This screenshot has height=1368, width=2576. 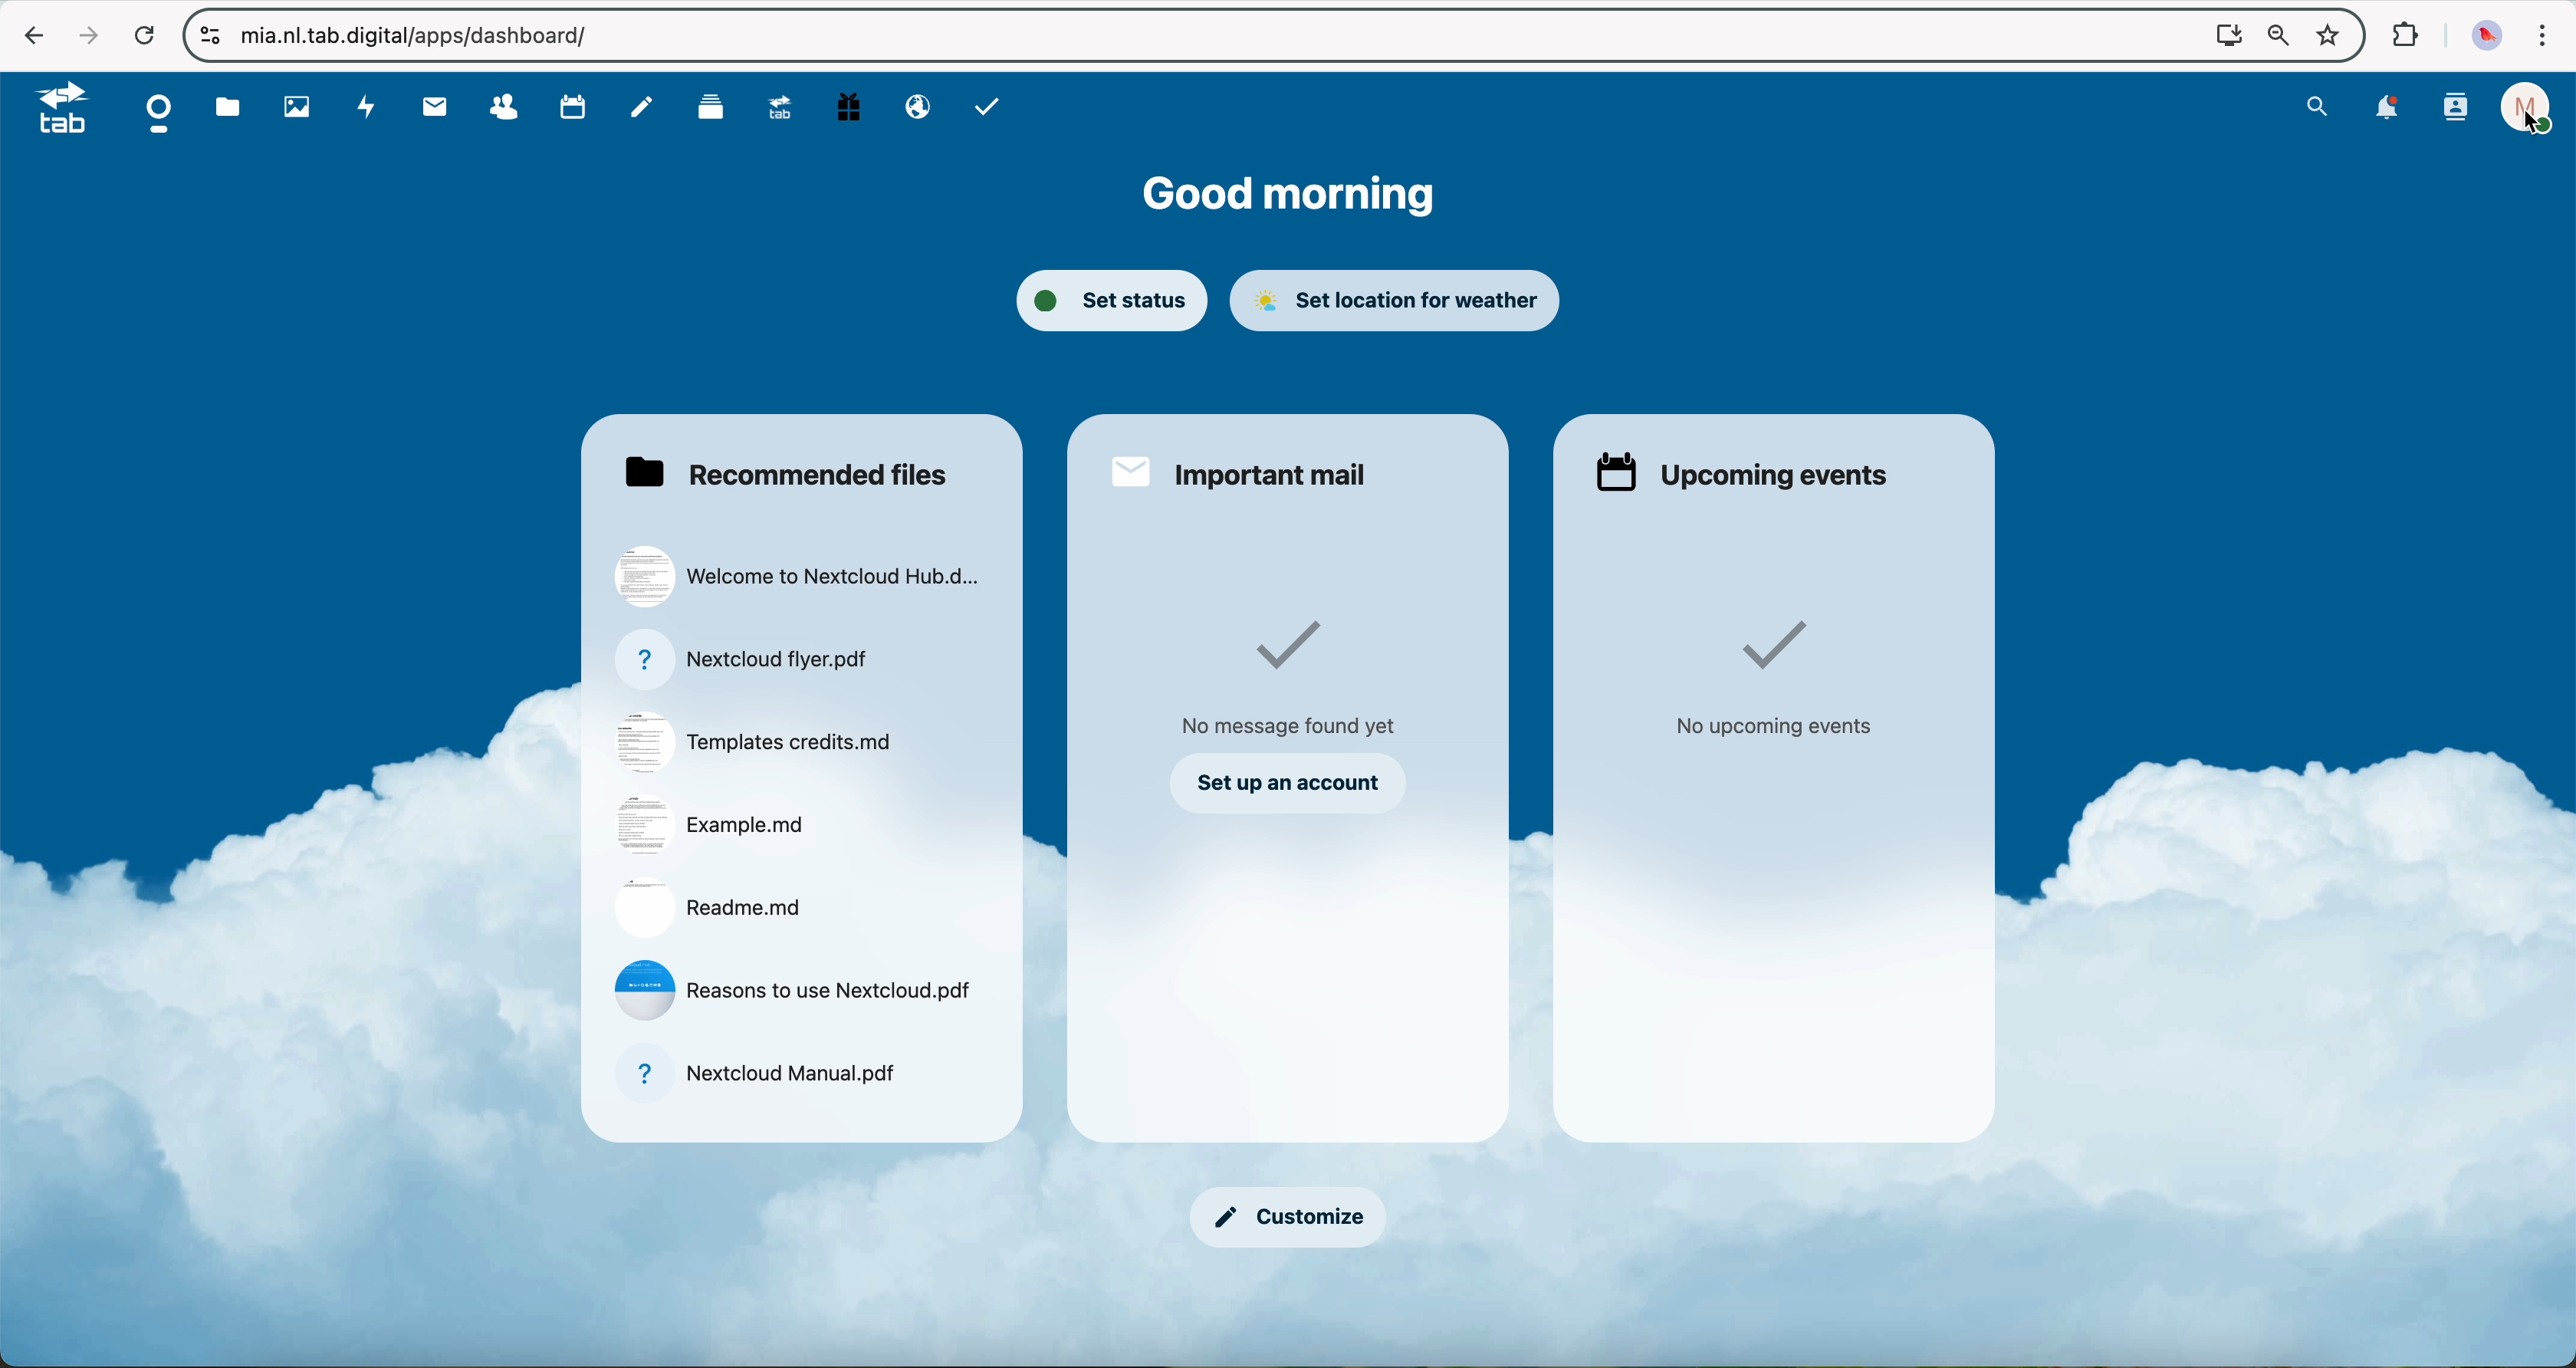 What do you see at coordinates (228, 108) in the screenshot?
I see `file` at bounding box center [228, 108].